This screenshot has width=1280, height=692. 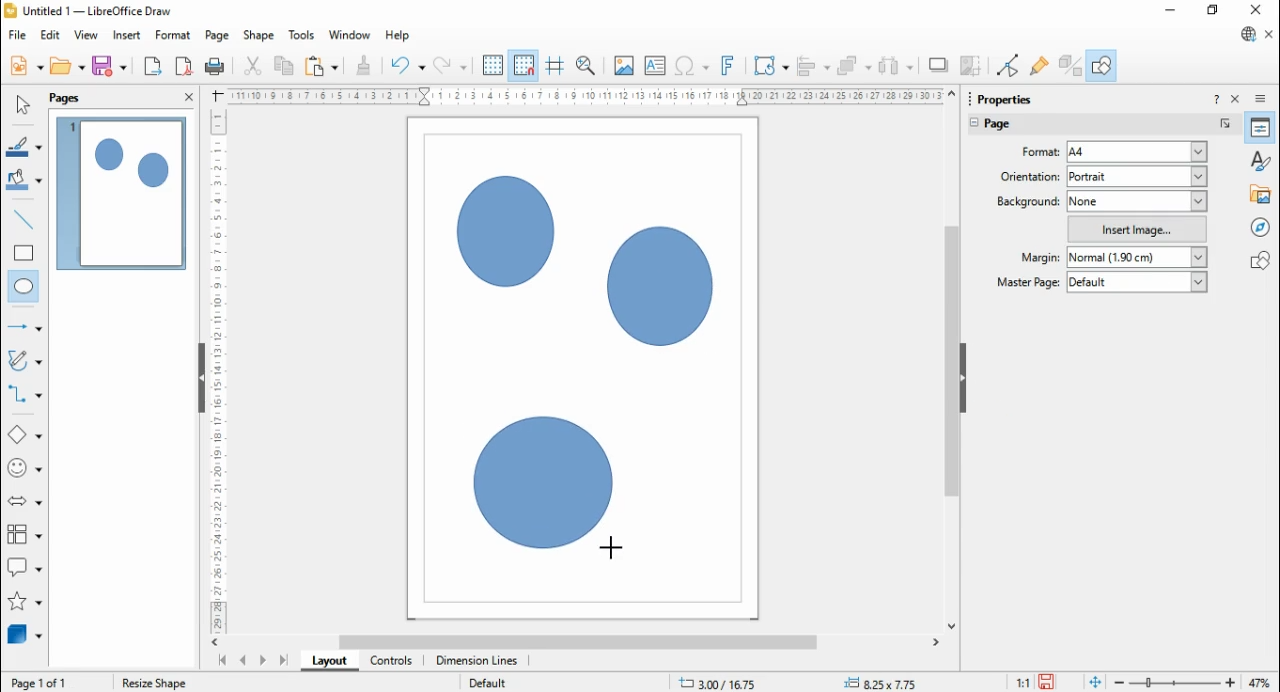 What do you see at coordinates (26, 470) in the screenshot?
I see `symbol shapes` at bounding box center [26, 470].